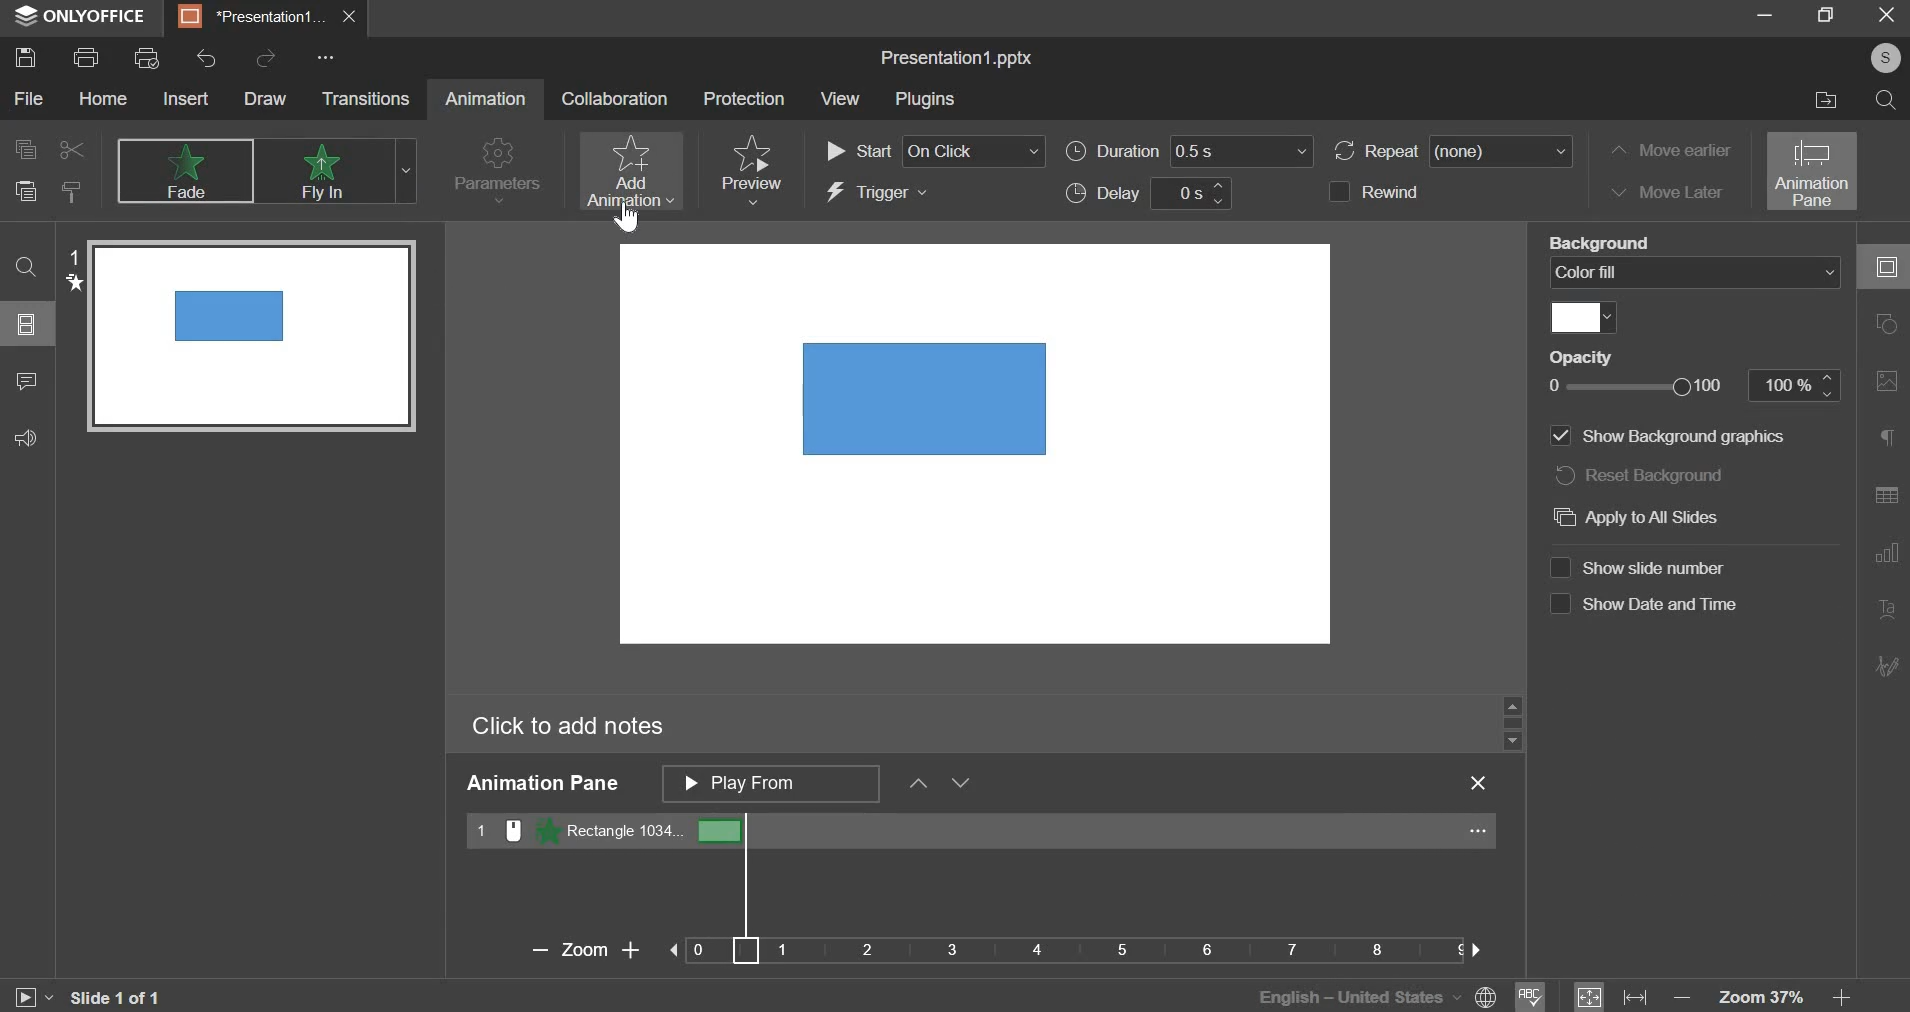 The image size is (1910, 1012). Describe the element at coordinates (629, 950) in the screenshot. I see `Zoom in` at that location.